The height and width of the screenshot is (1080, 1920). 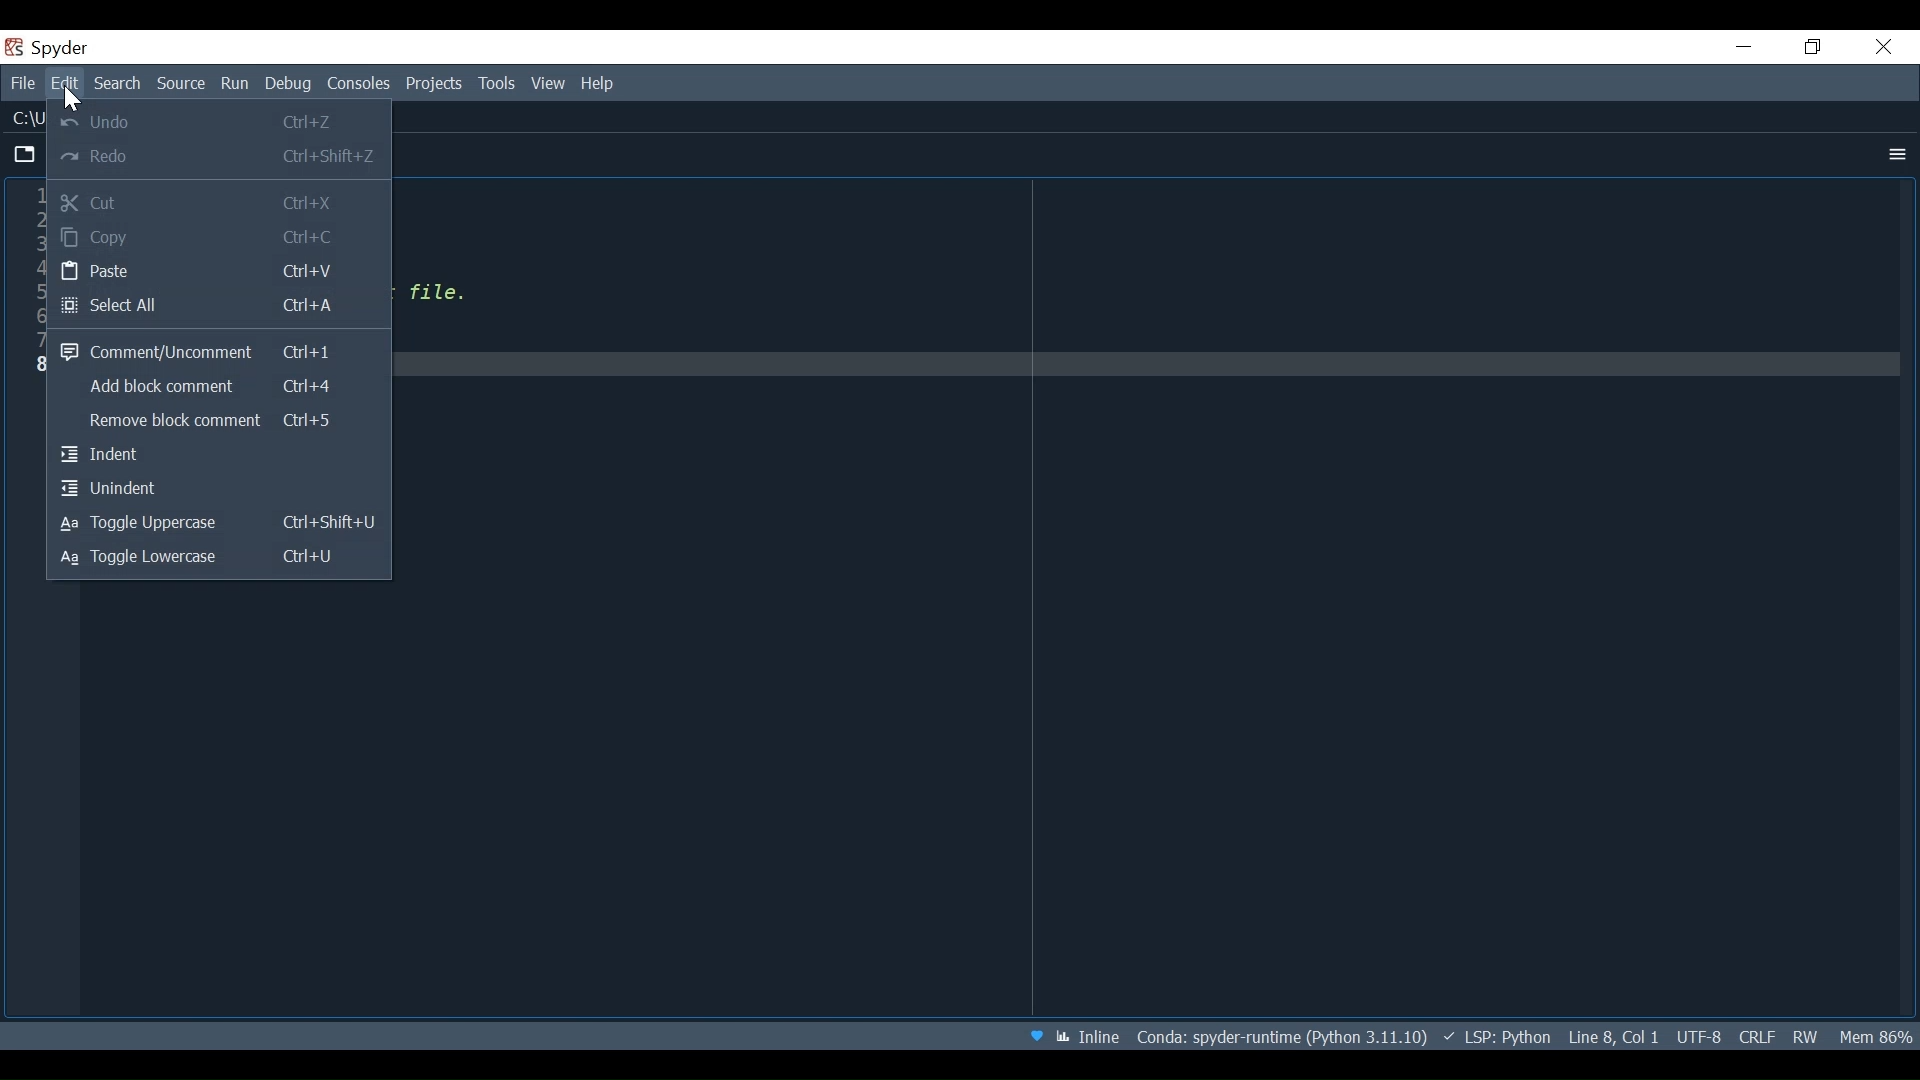 What do you see at coordinates (140, 273) in the screenshot?
I see `Paste` at bounding box center [140, 273].